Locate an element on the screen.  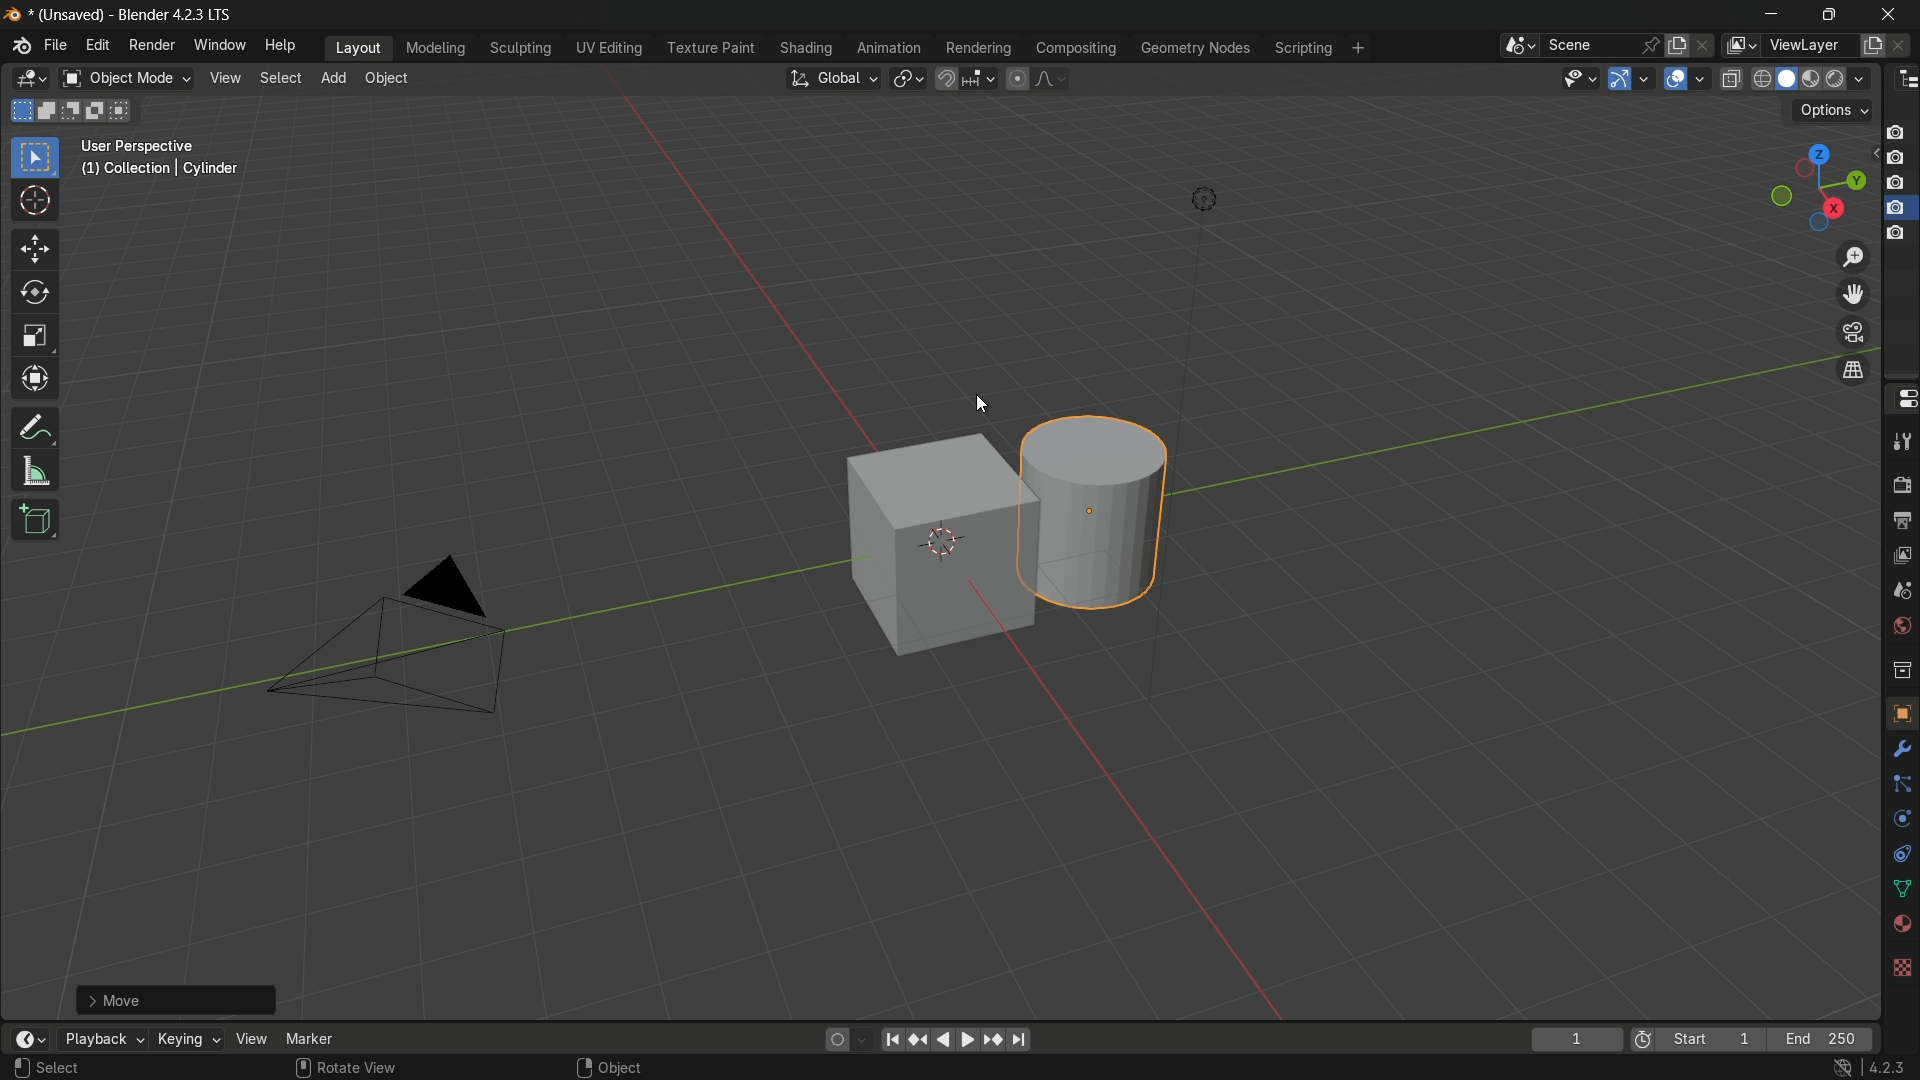
light is located at coordinates (1197, 203).